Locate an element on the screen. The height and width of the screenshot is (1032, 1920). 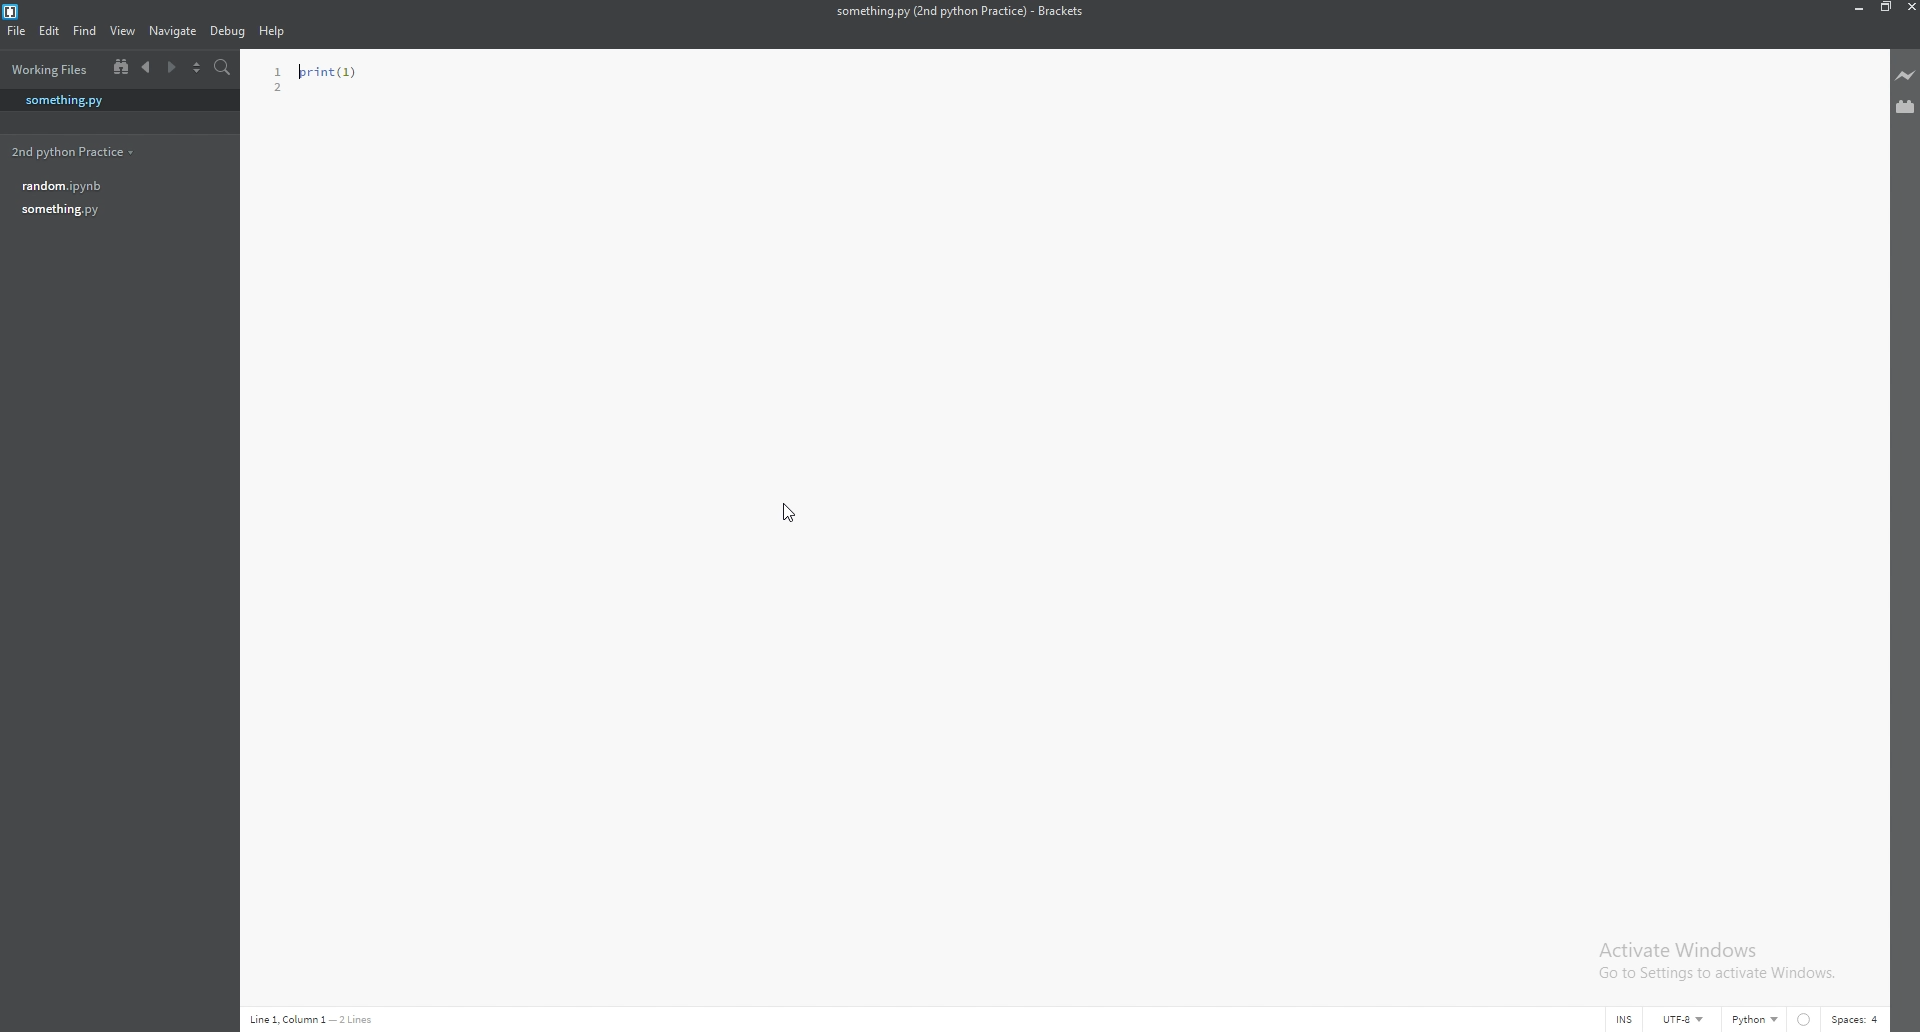
show in file tree is located at coordinates (120, 67).